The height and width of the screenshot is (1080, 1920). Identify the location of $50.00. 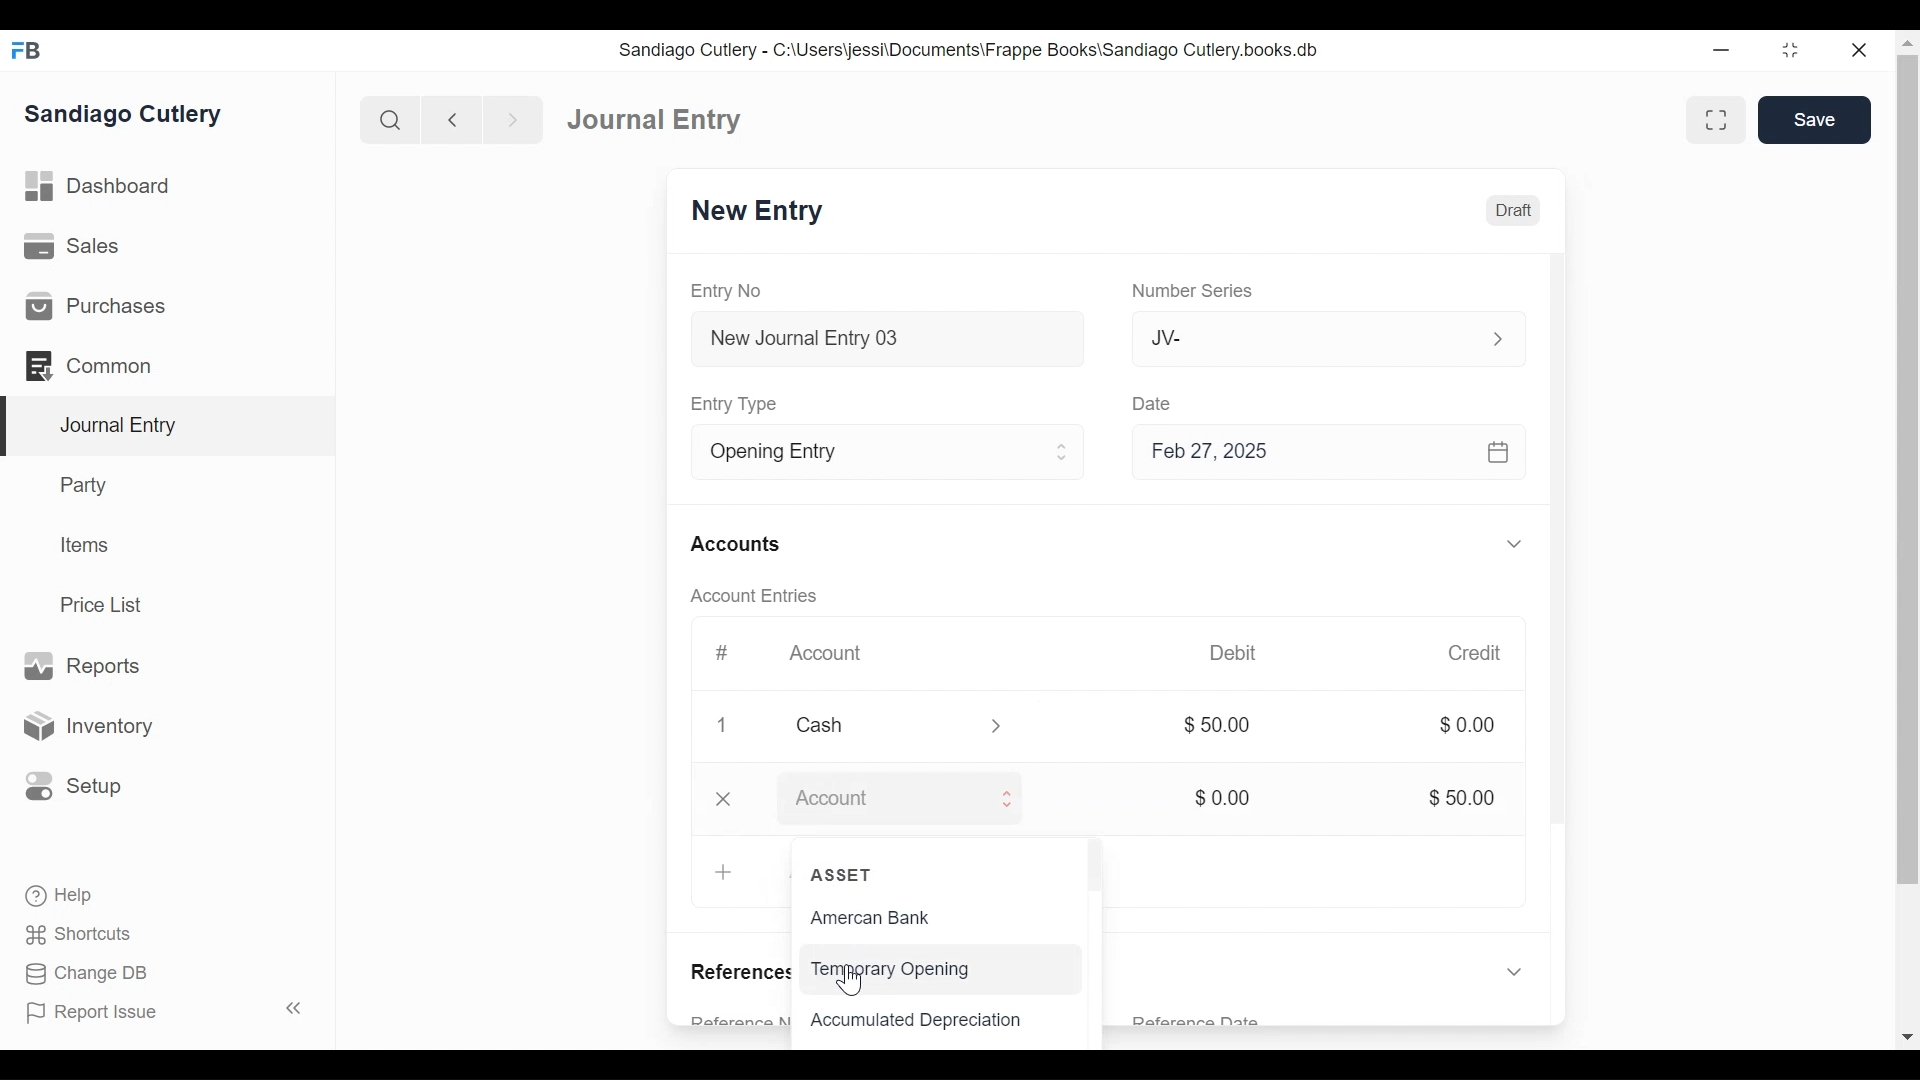
(1219, 725).